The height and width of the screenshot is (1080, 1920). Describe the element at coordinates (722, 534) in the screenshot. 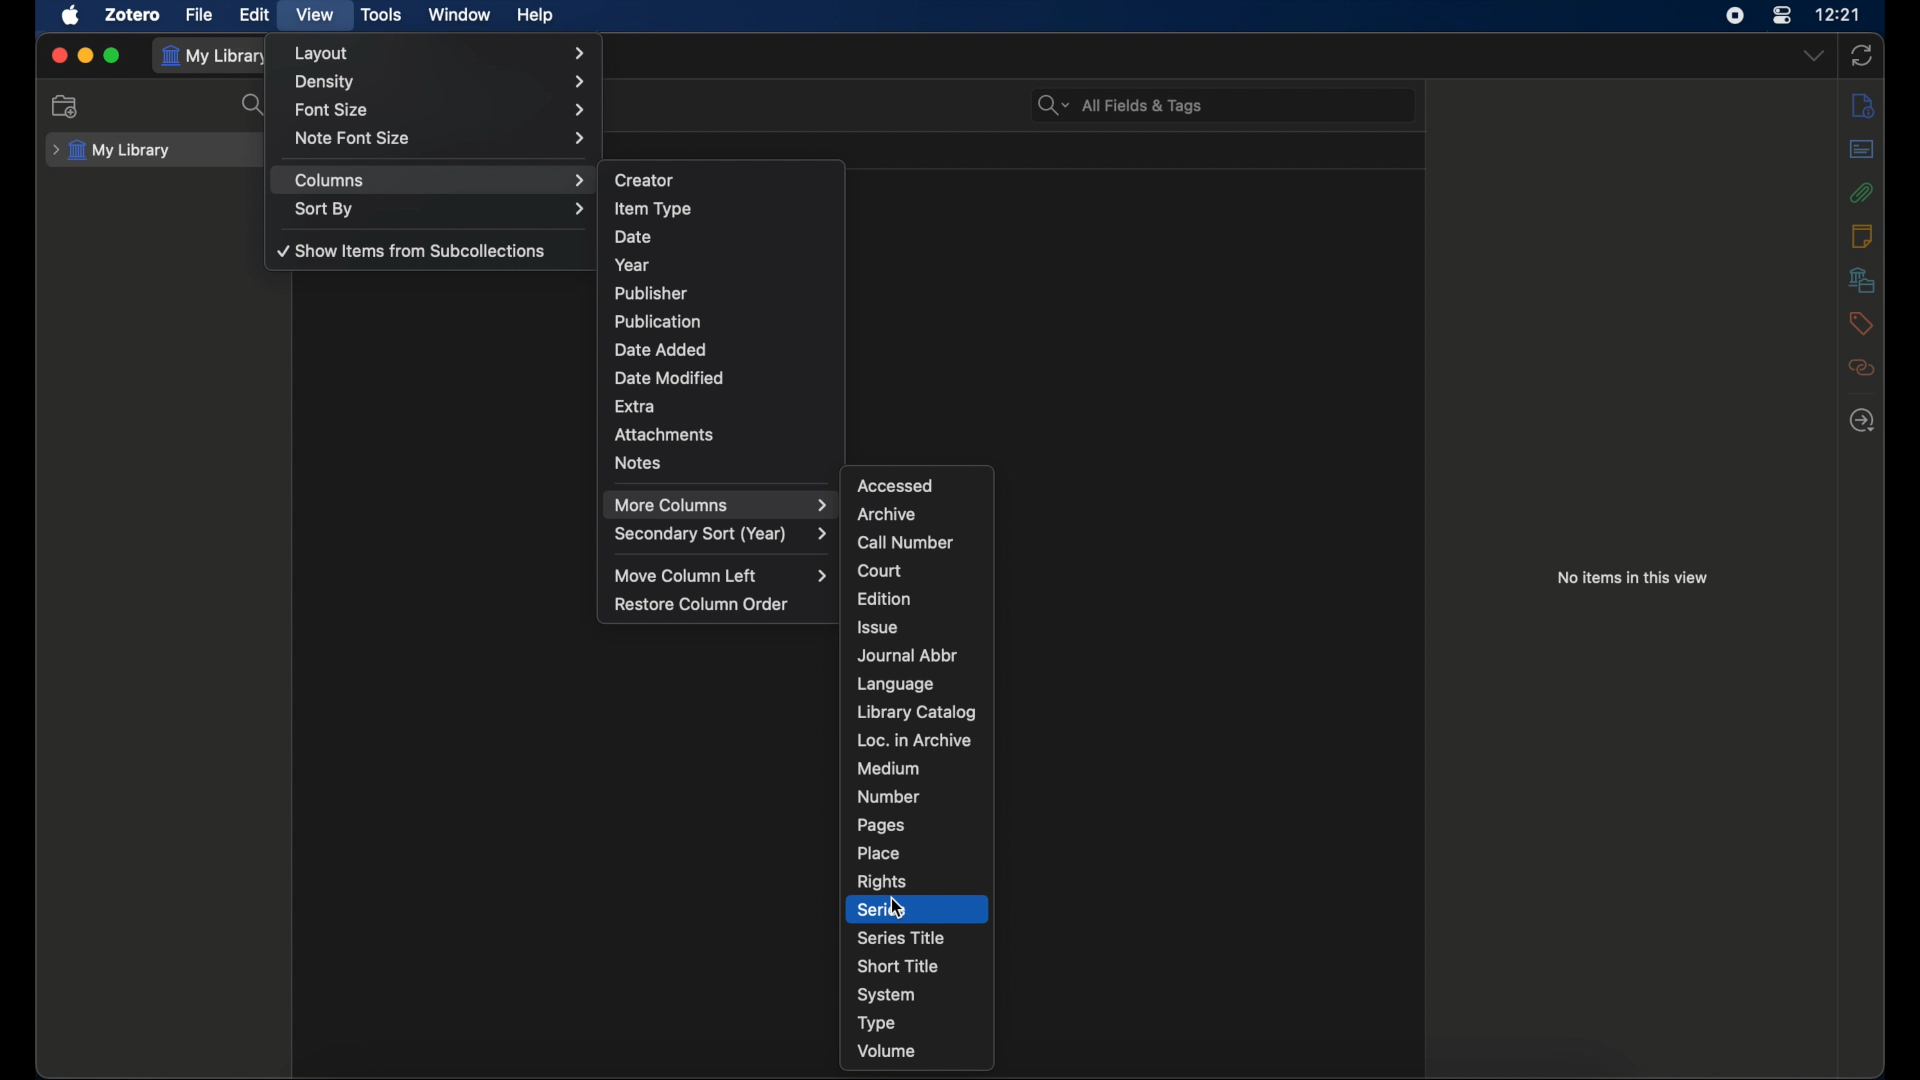

I see `secondary sort` at that location.